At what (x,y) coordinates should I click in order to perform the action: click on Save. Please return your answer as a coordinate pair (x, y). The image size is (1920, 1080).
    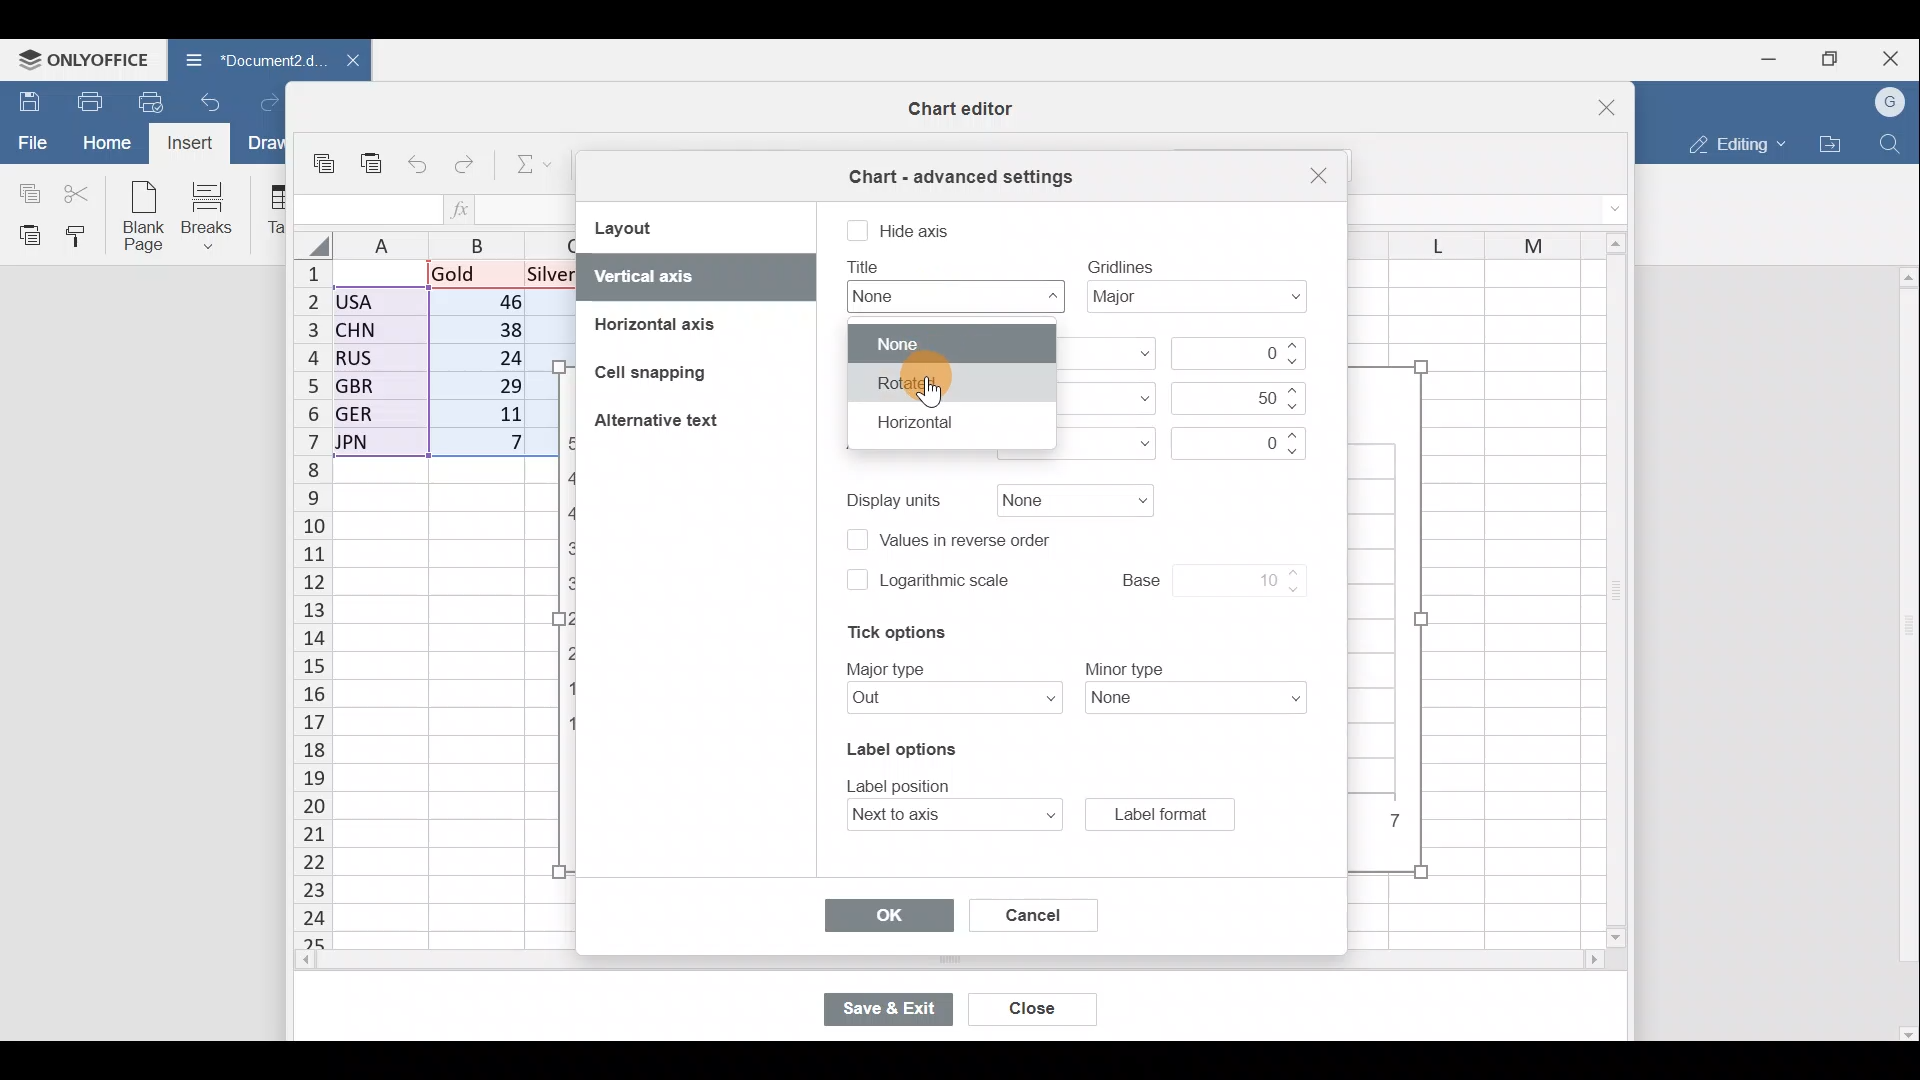
    Looking at the image, I should click on (25, 99).